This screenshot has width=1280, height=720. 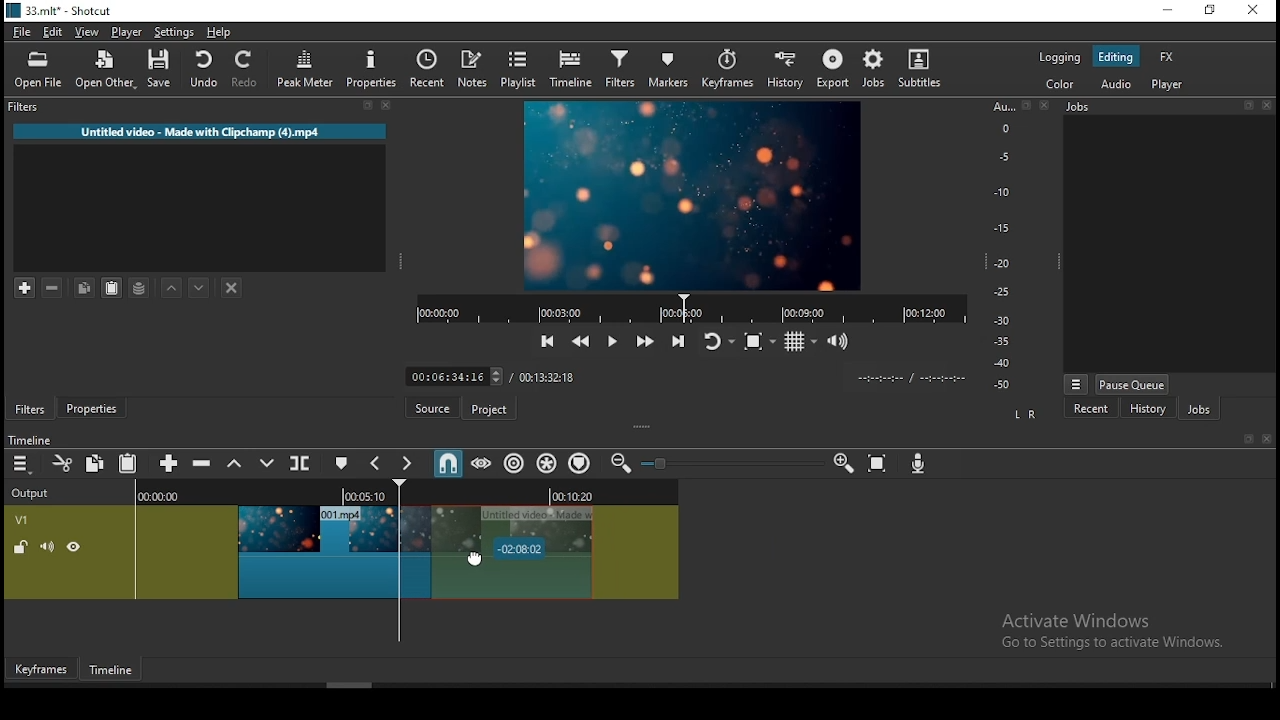 I want to click on cursor, so click(x=492, y=554).